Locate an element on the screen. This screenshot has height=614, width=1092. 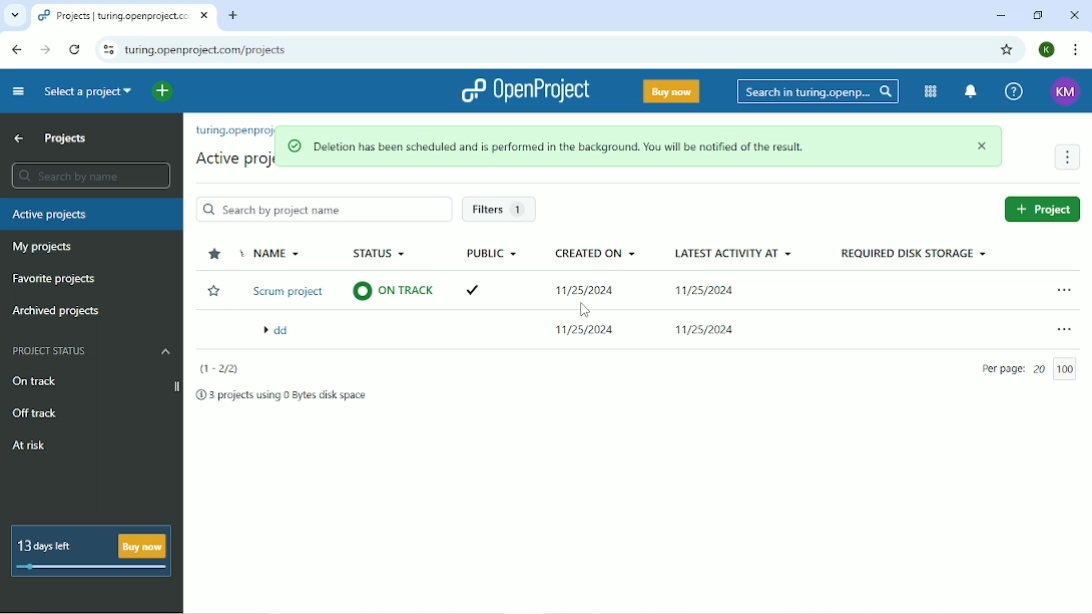
Off track is located at coordinates (34, 411).